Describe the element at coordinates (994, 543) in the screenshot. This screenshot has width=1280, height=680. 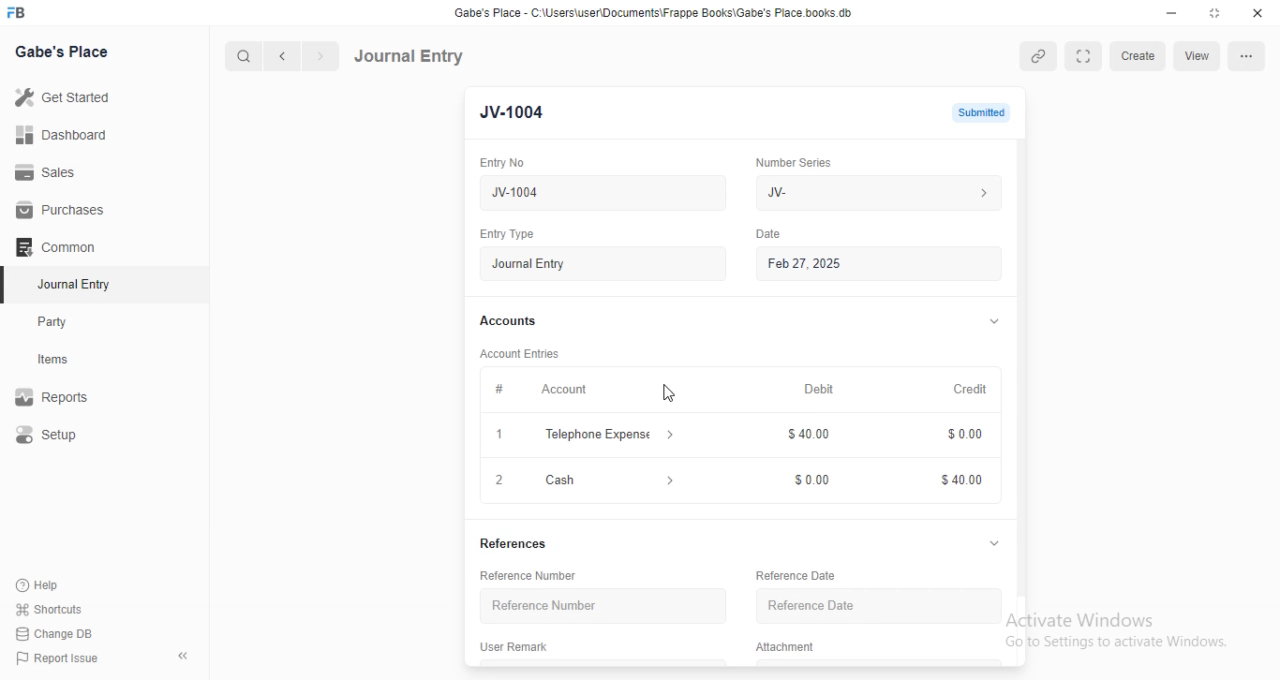
I see `Hide` at that location.